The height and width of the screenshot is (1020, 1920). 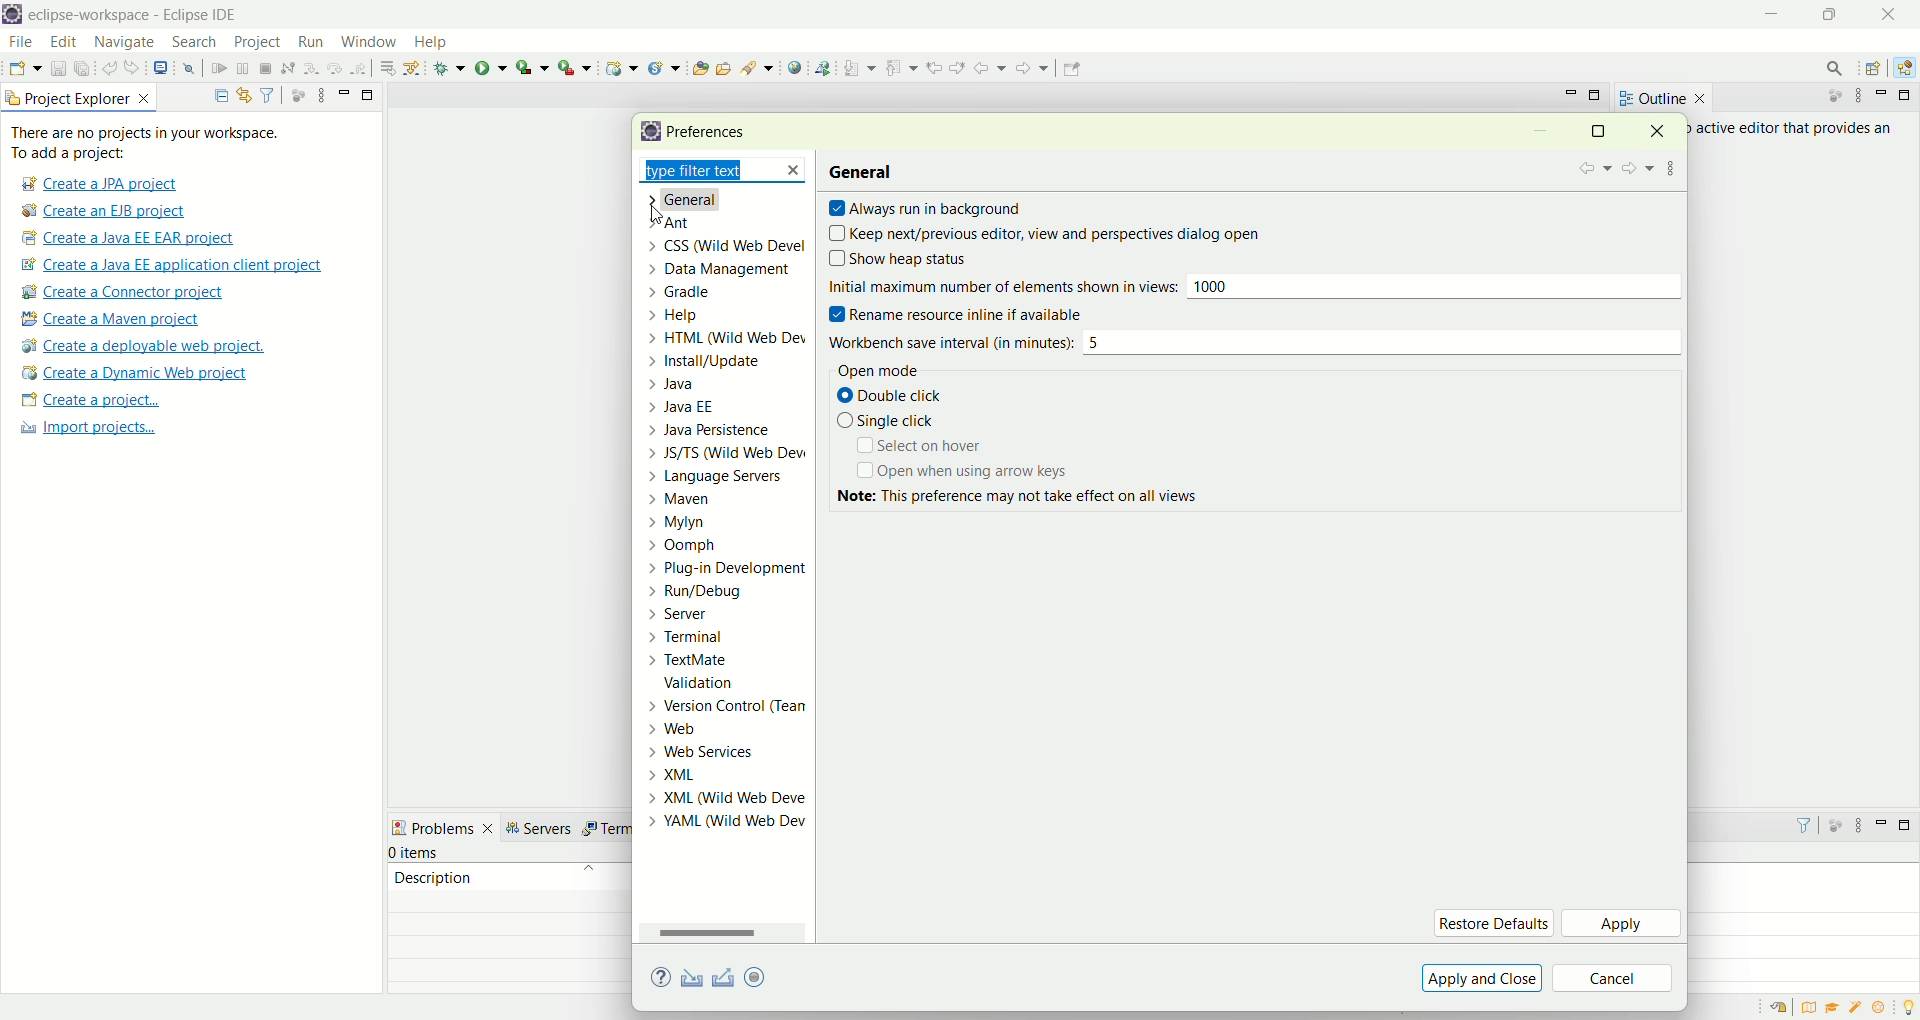 What do you see at coordinates (886, 420) in the screenshot?
I see `single click` at bounding box center [886, 420].